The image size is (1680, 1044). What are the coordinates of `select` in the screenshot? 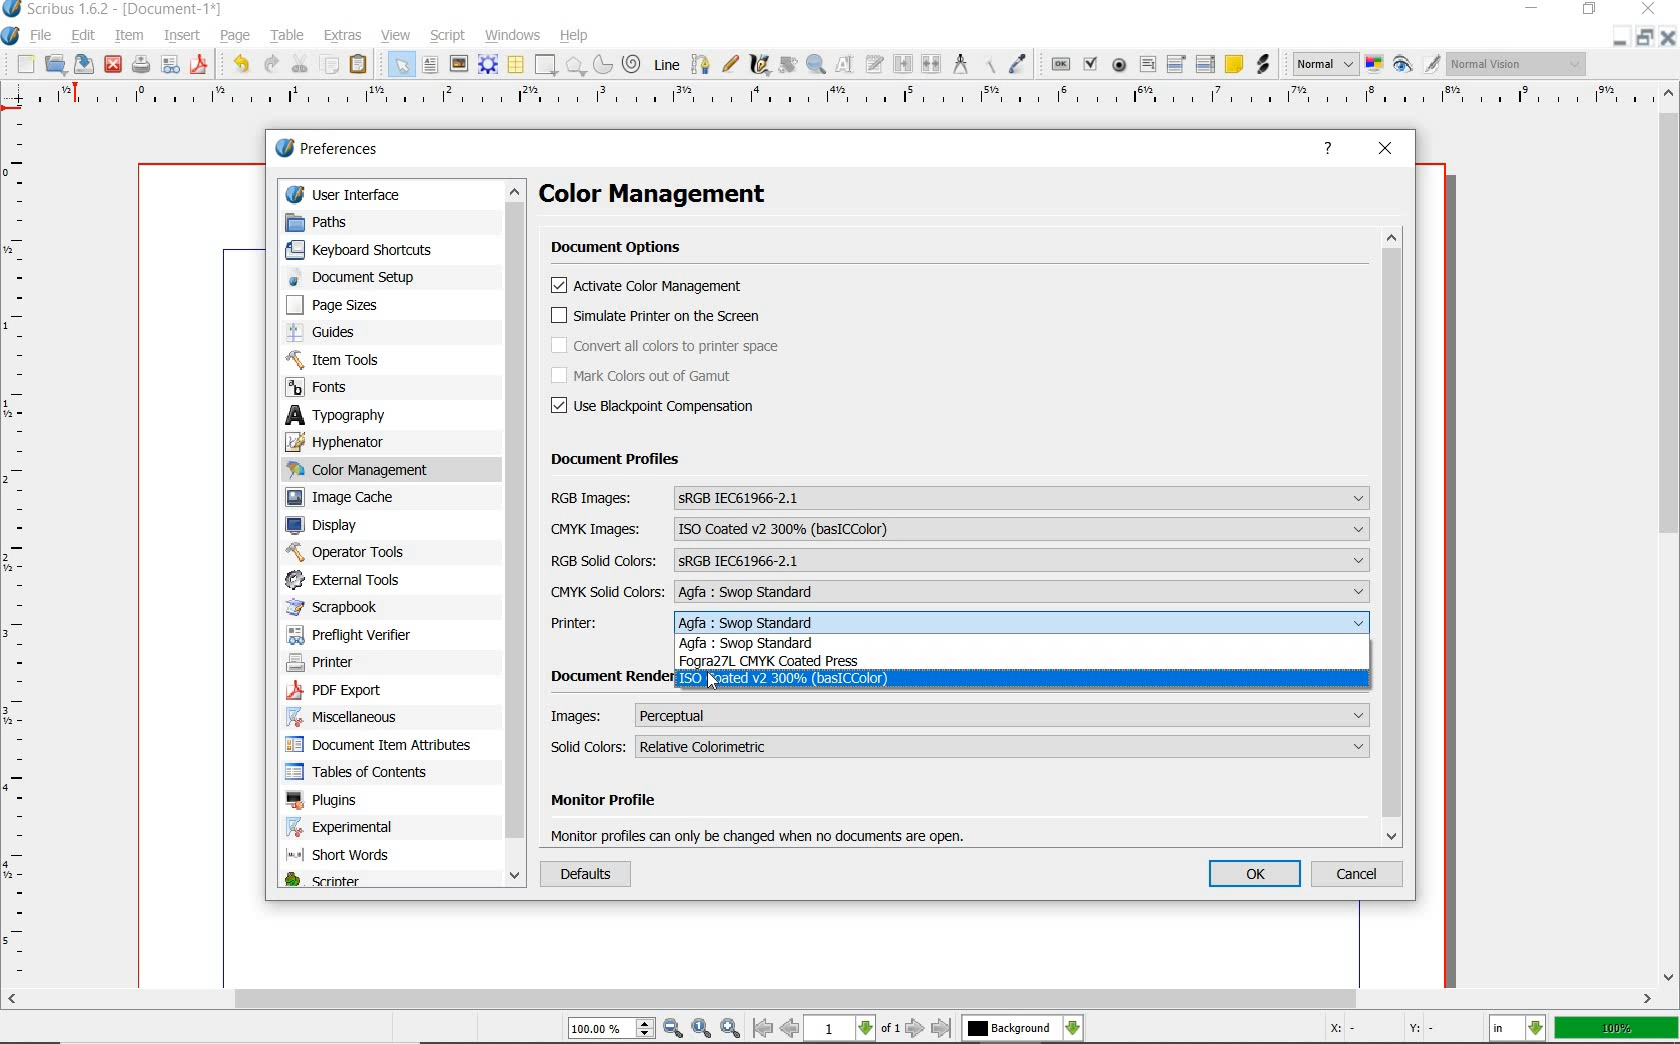 It's located at (401, 66).